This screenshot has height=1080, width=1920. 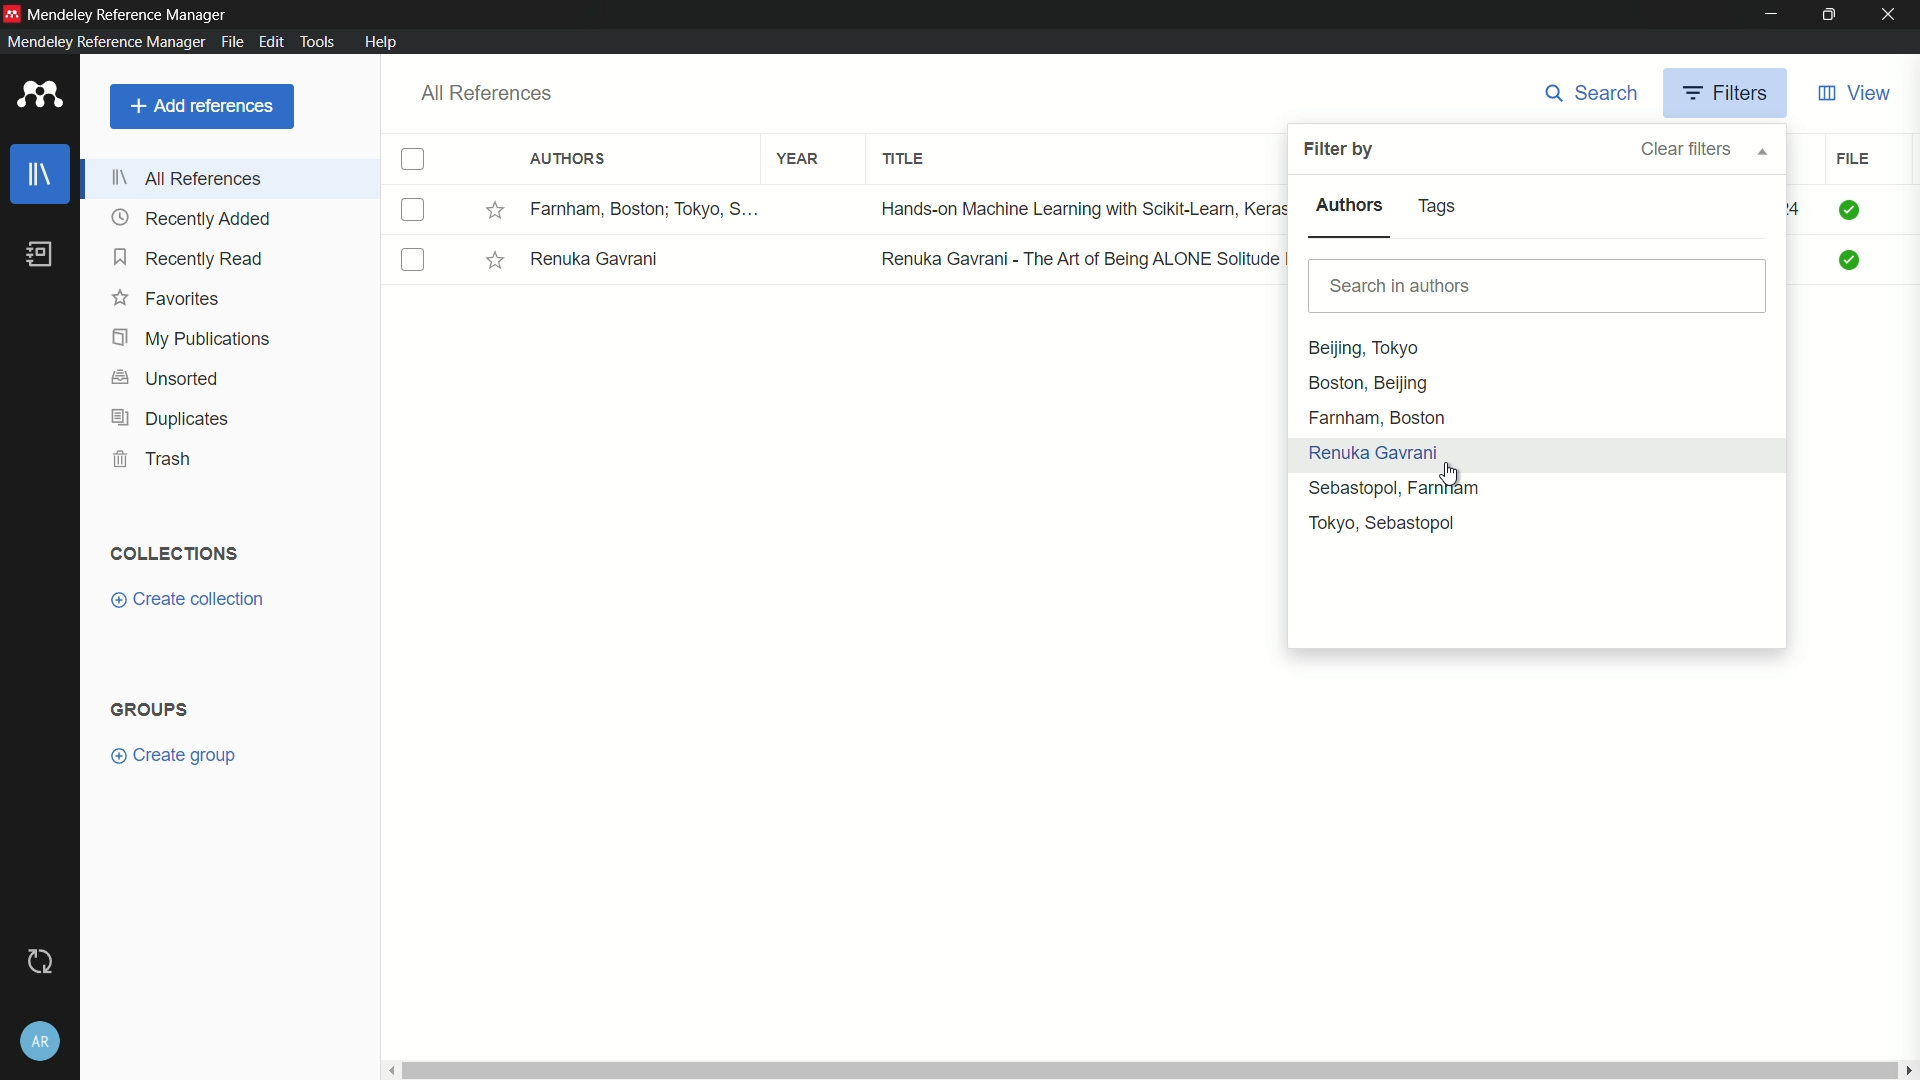 What do you see at coordinates (493, 209) in the screenshot?
I see `Starred` at bounding box center [493, 209].